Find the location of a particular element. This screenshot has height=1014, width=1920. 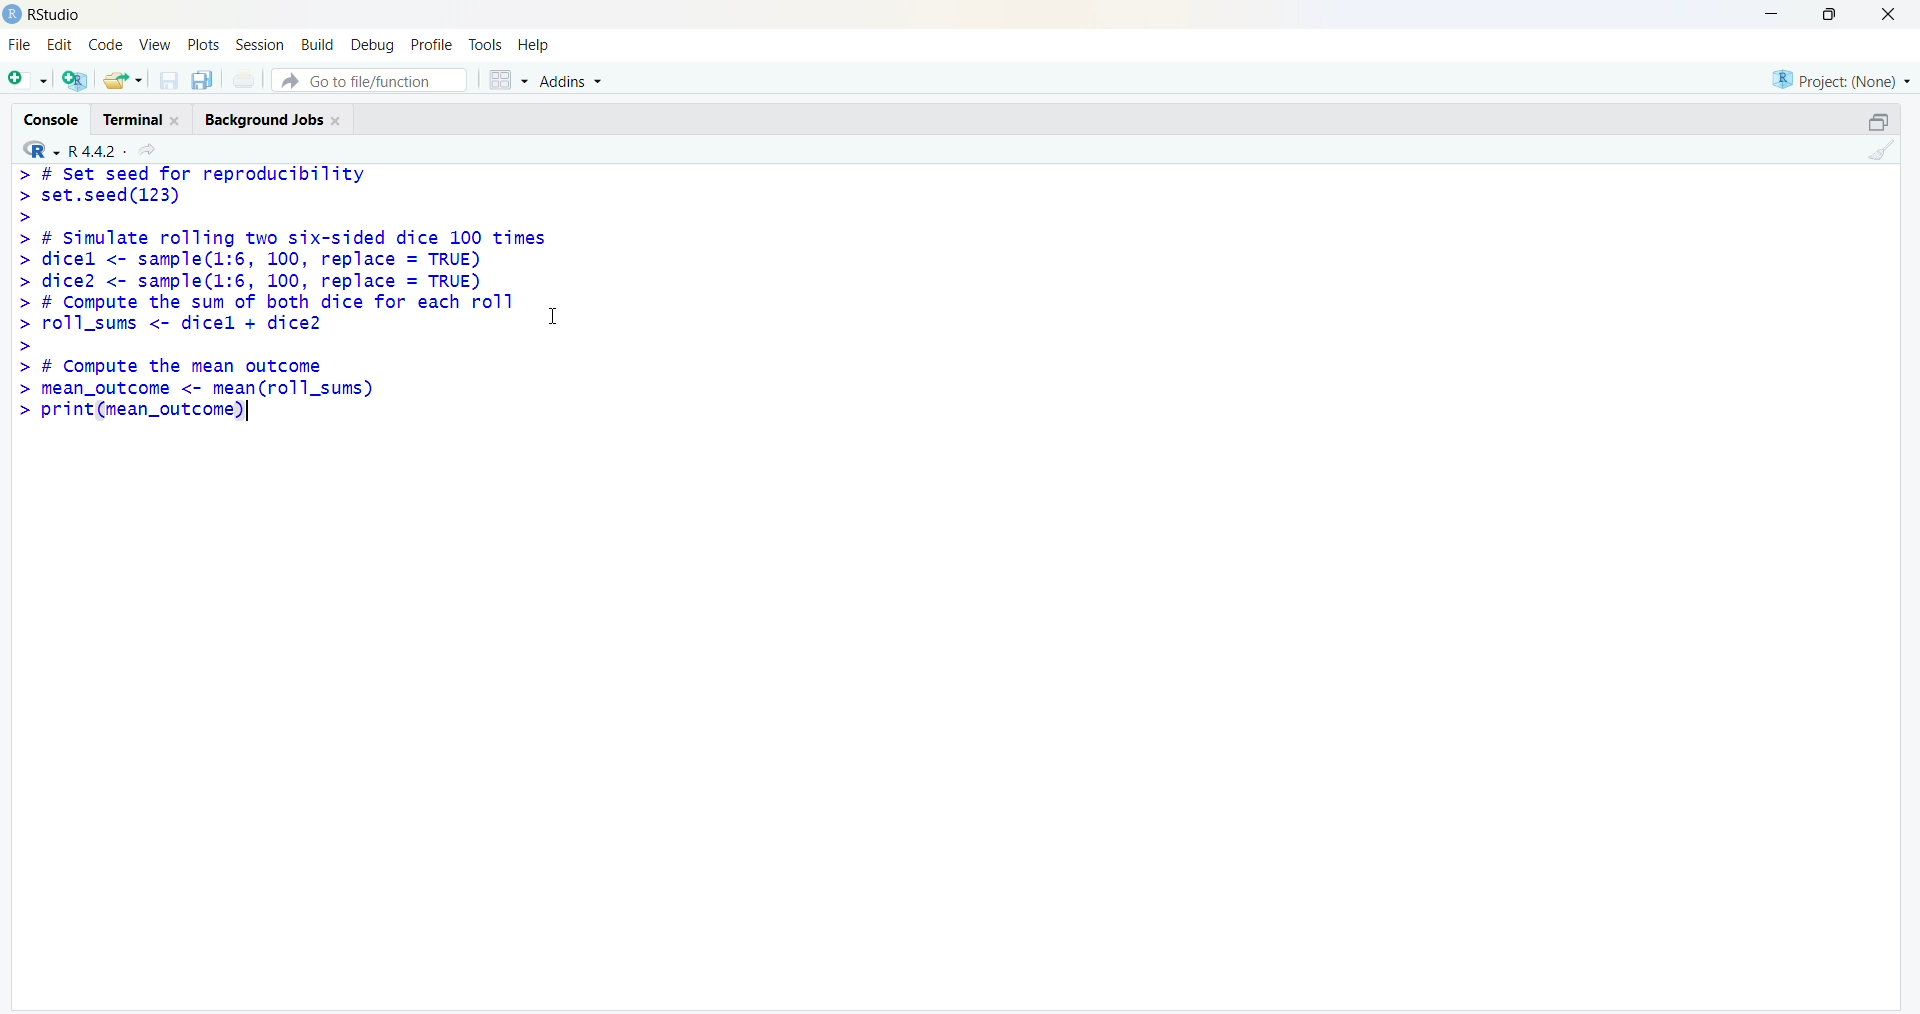

share icon  is located at coordinates (149, 151).